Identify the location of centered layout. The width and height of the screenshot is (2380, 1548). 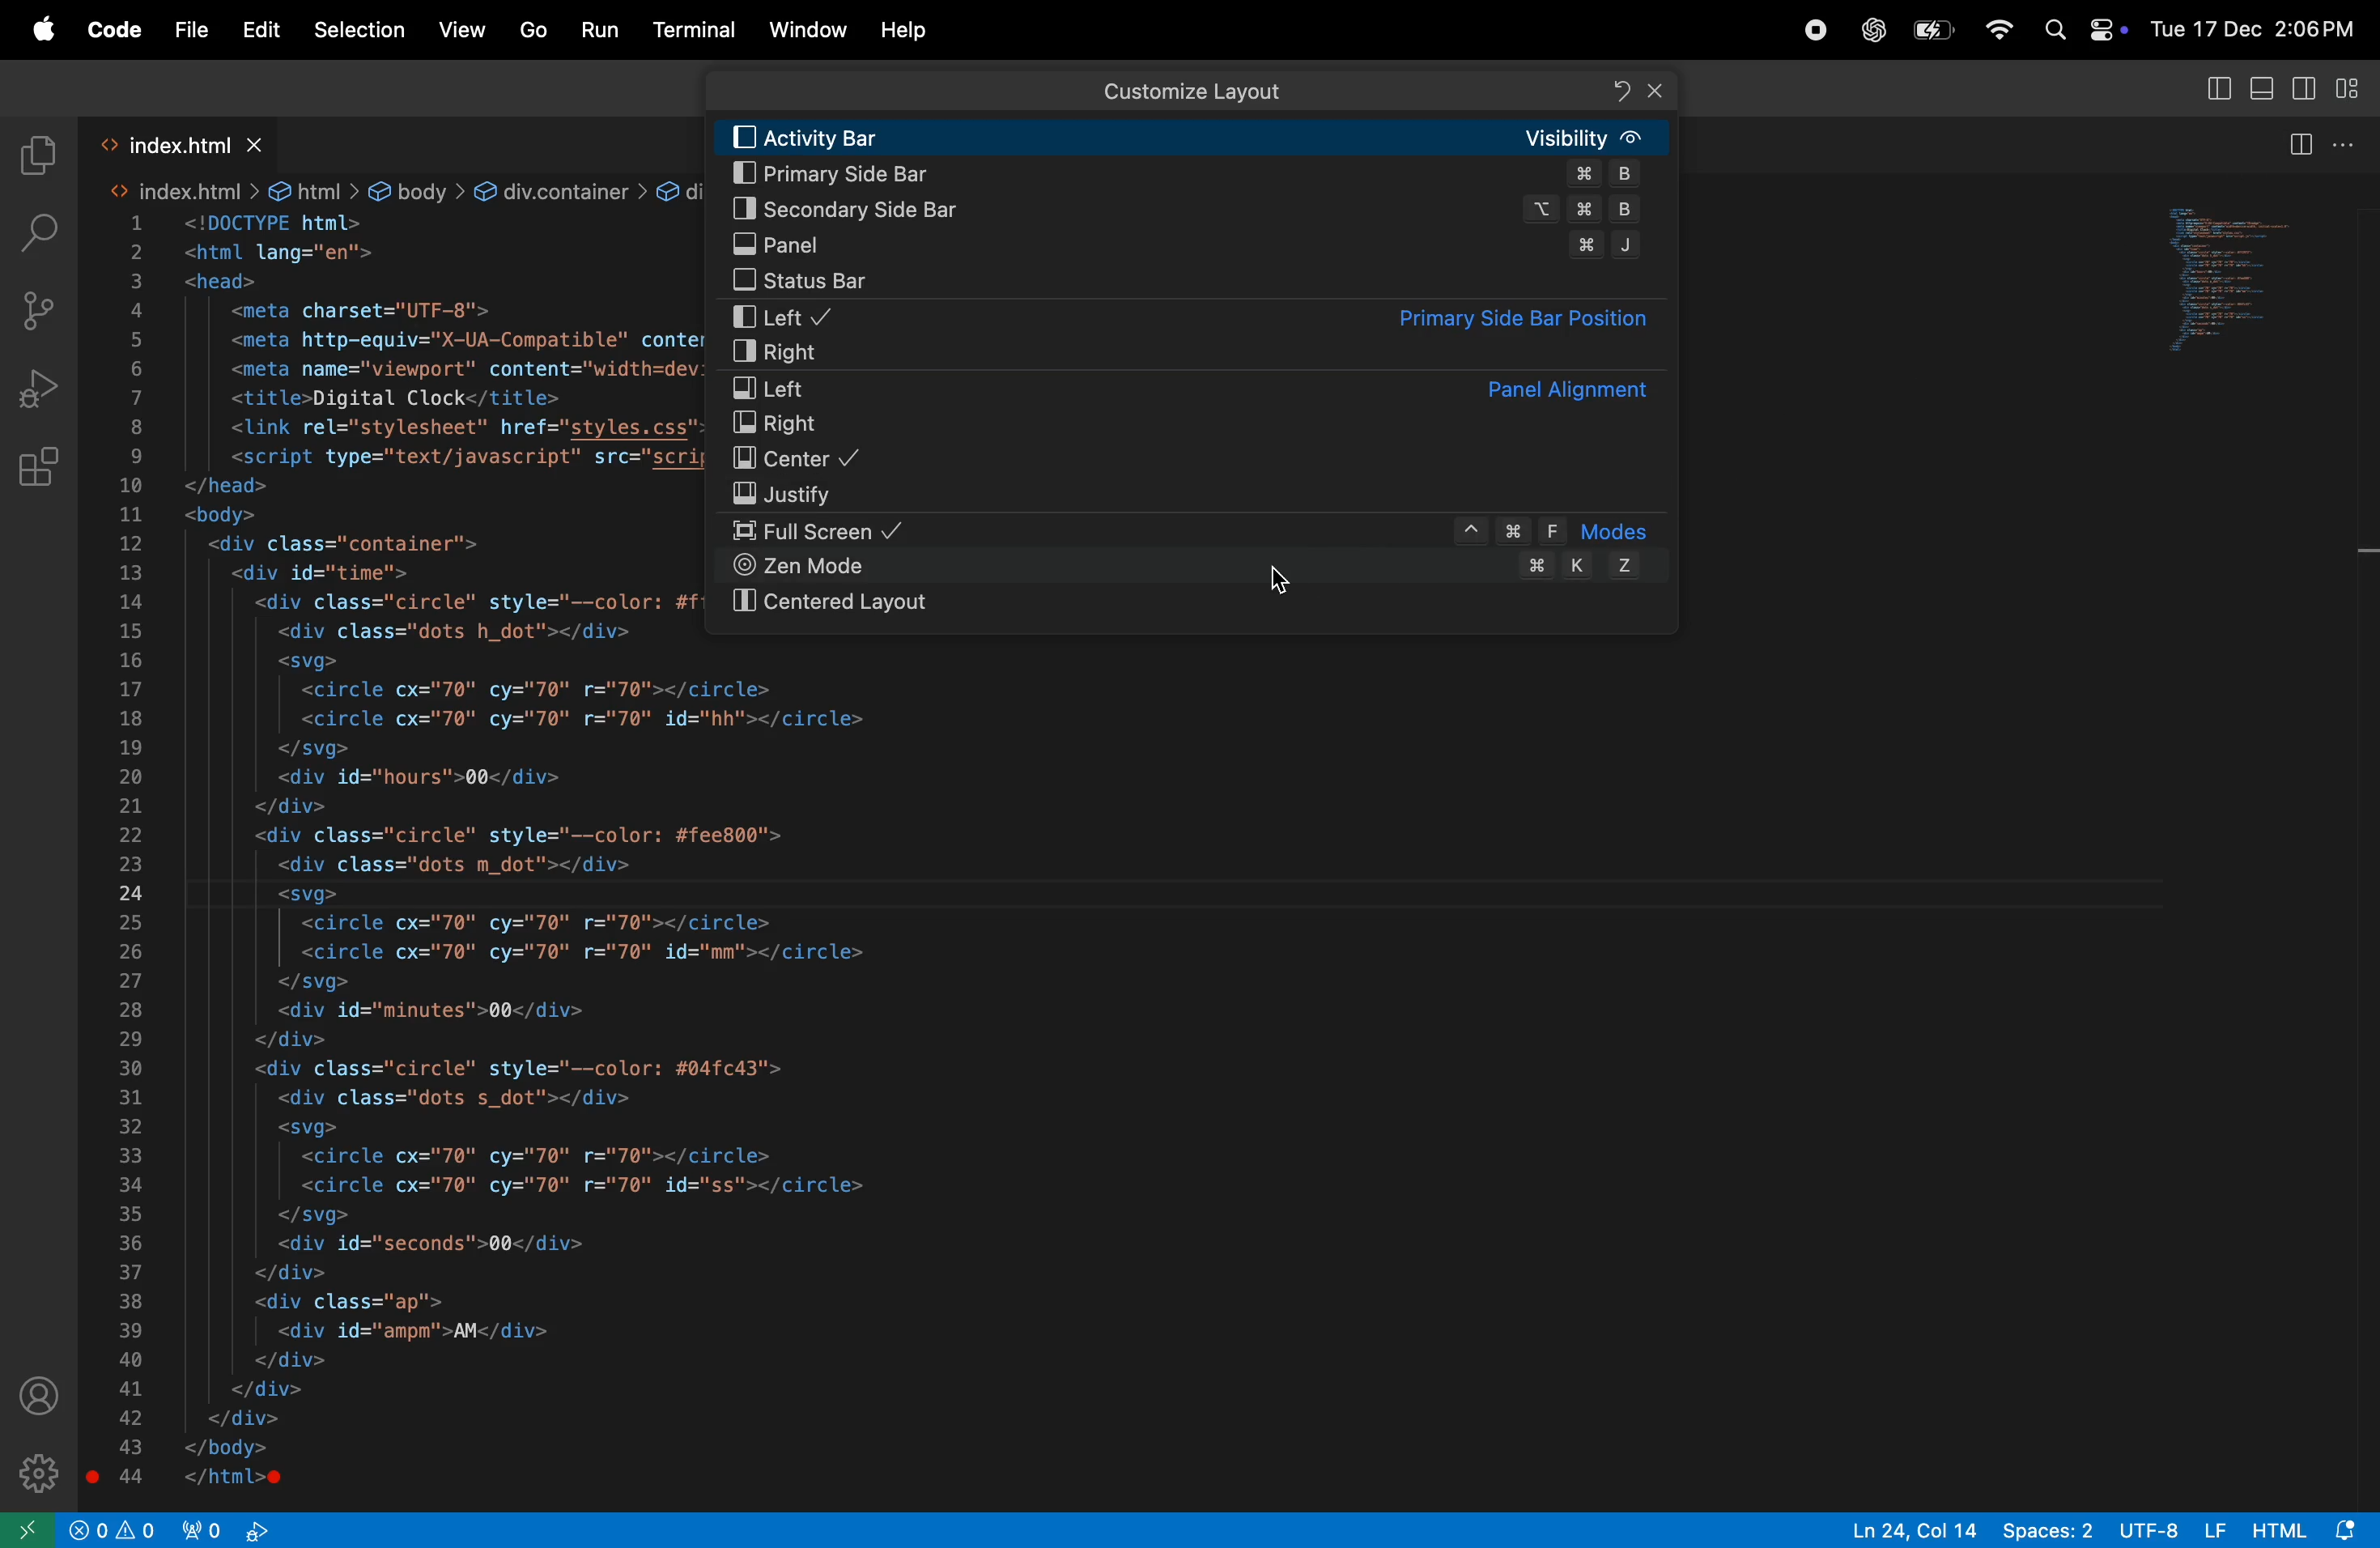
(1193, 604).